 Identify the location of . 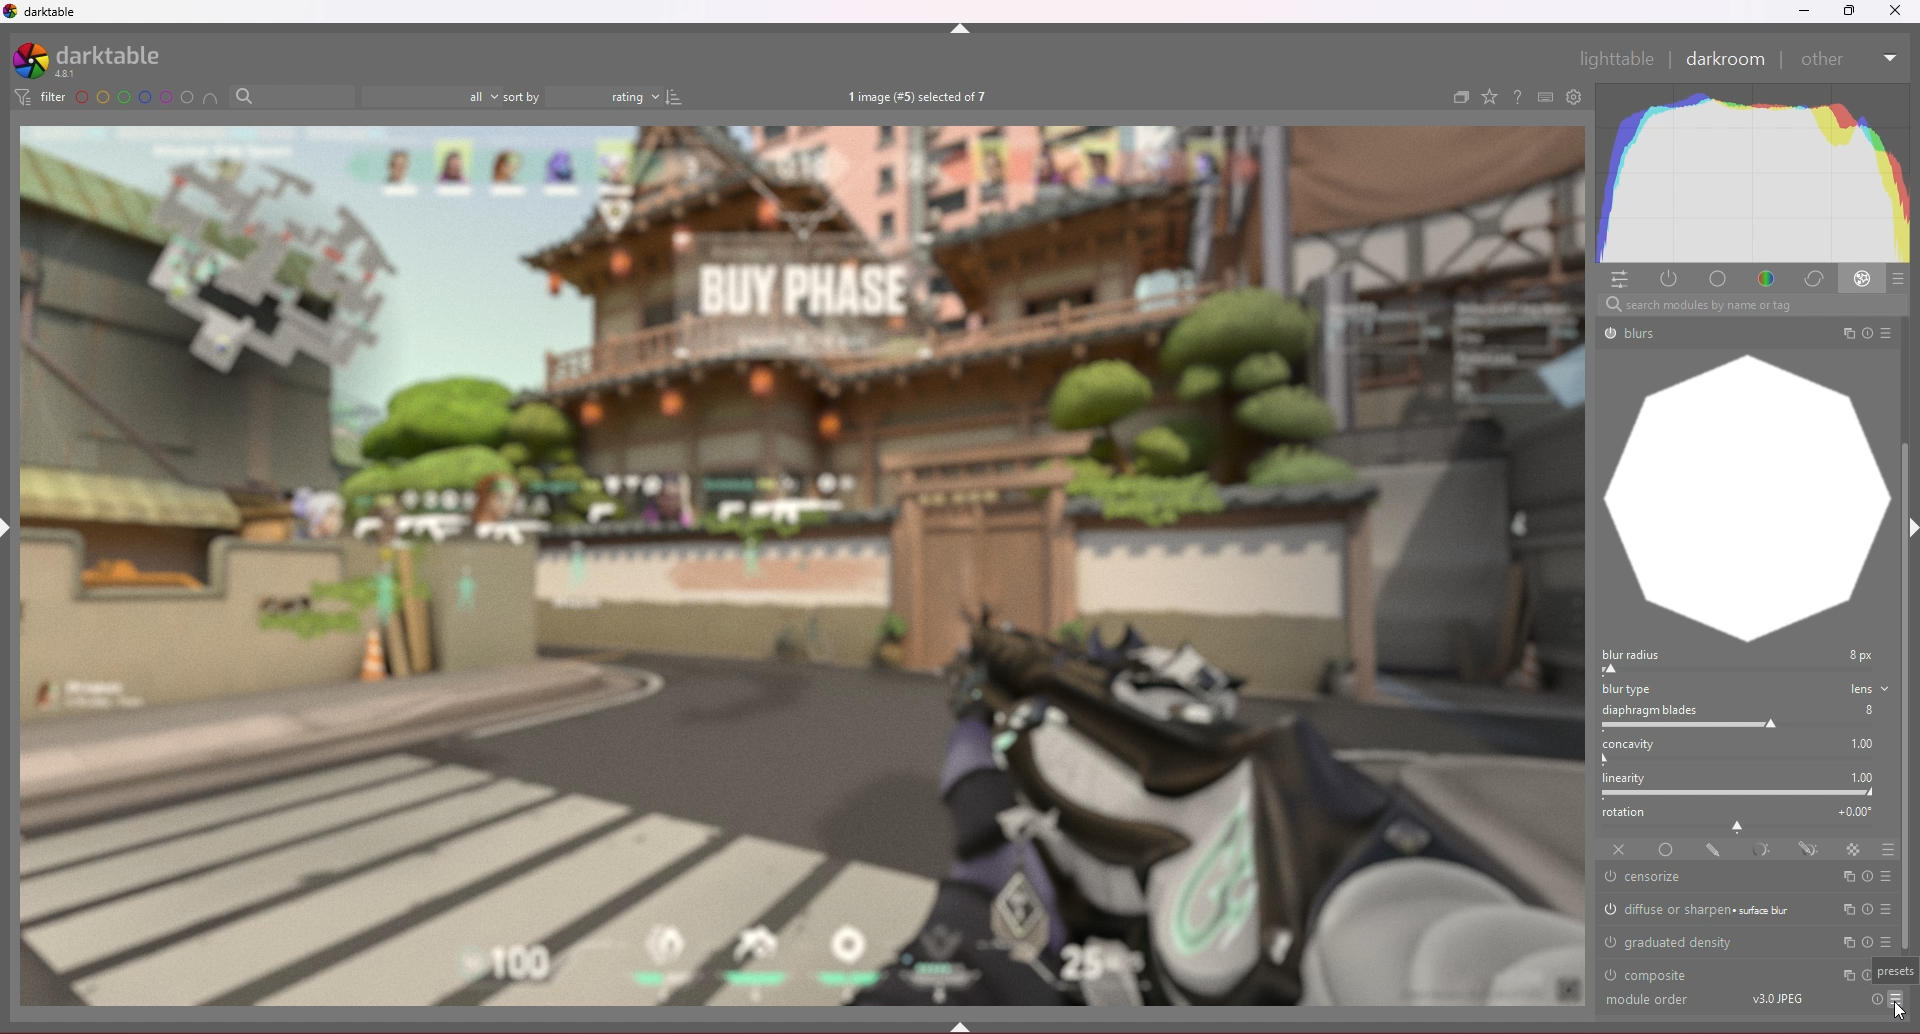
(1872, 334).